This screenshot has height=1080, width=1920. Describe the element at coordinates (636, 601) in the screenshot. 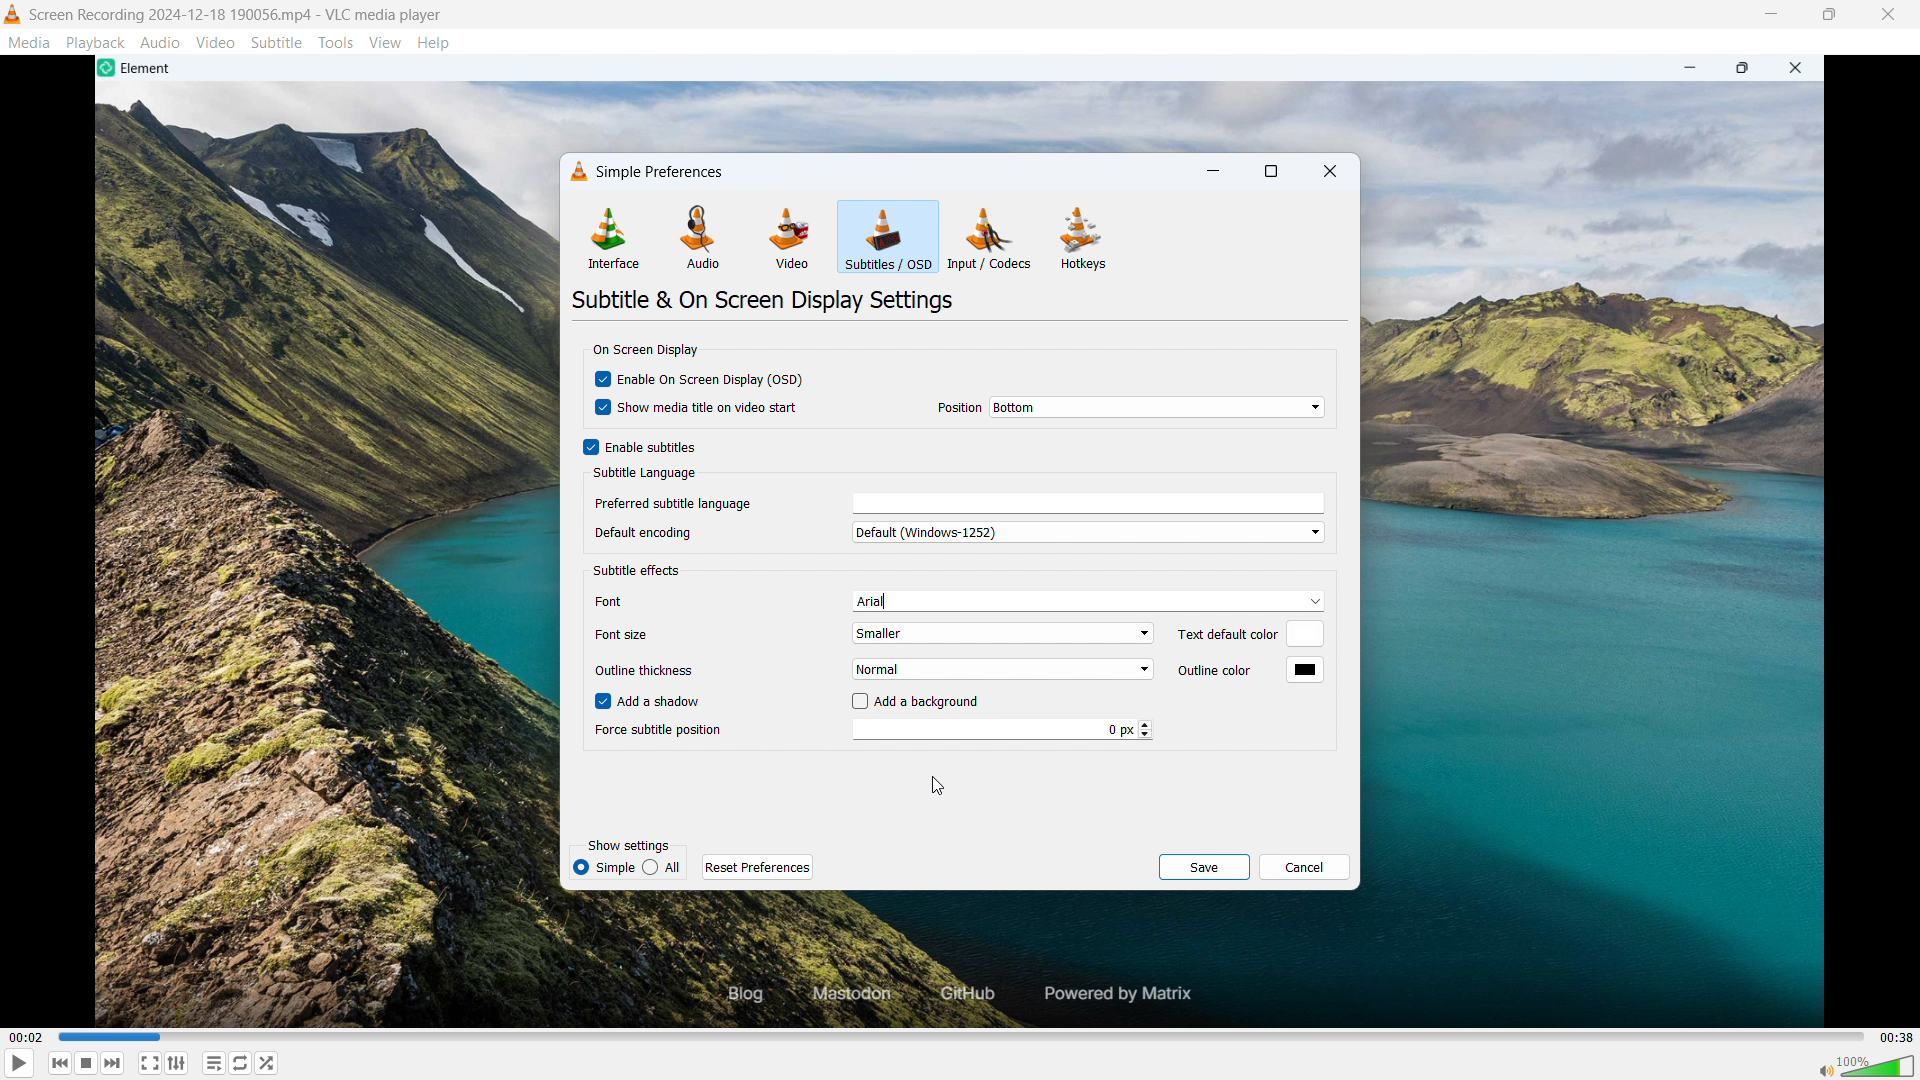

I see `Font` at that location.